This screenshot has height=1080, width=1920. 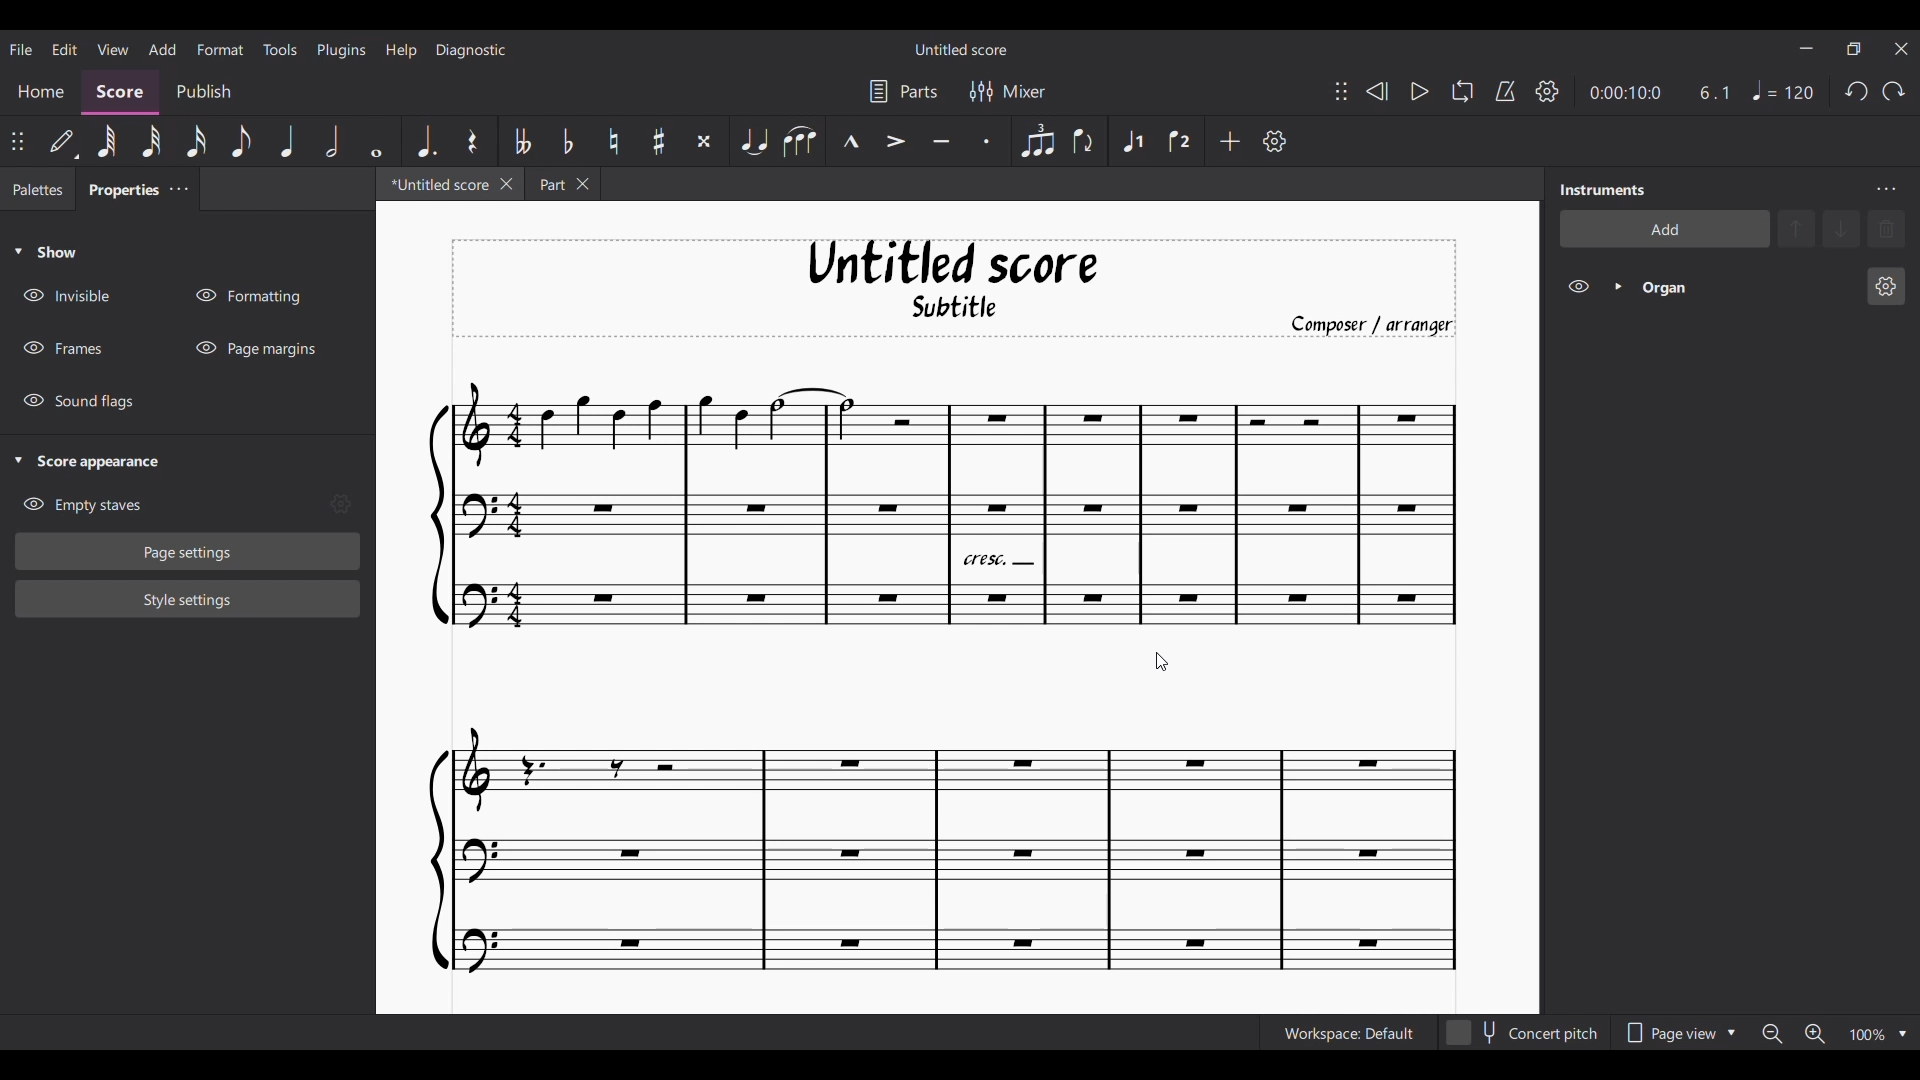 I want to click on Edit menu, so click(x=64, y=48).